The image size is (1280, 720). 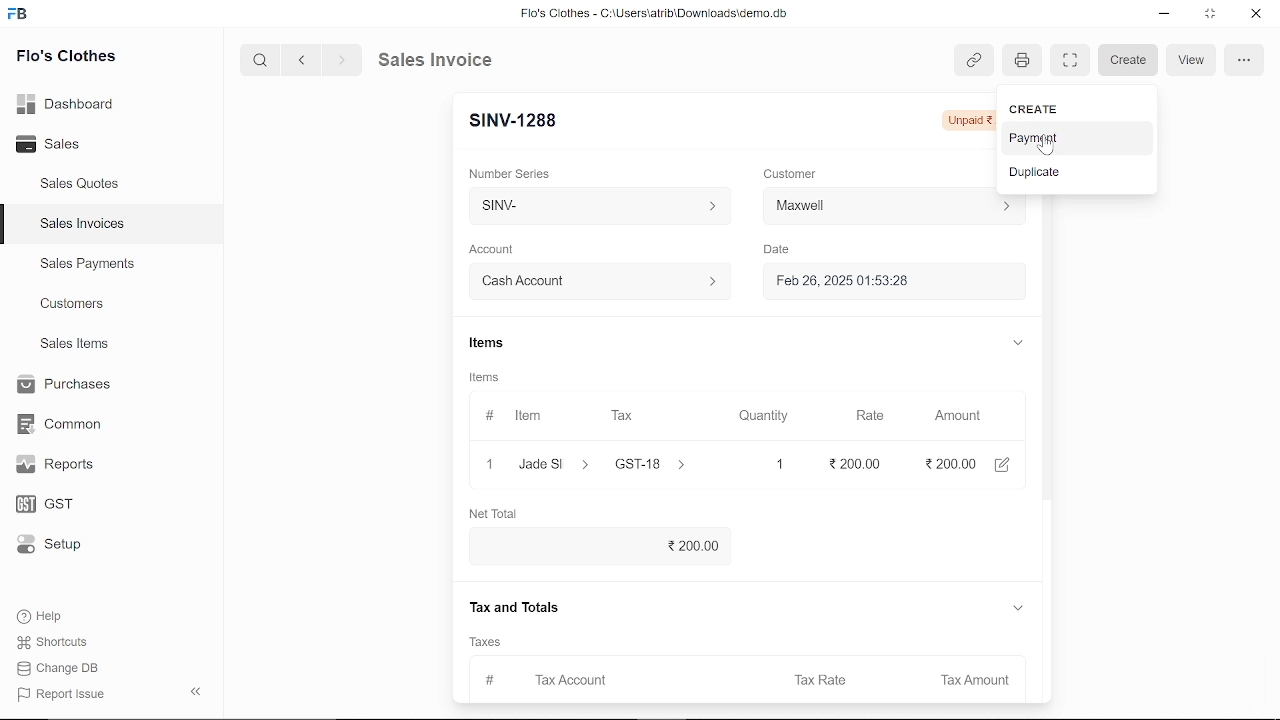 I want to click on 200.00, so click(x=847, y=464).